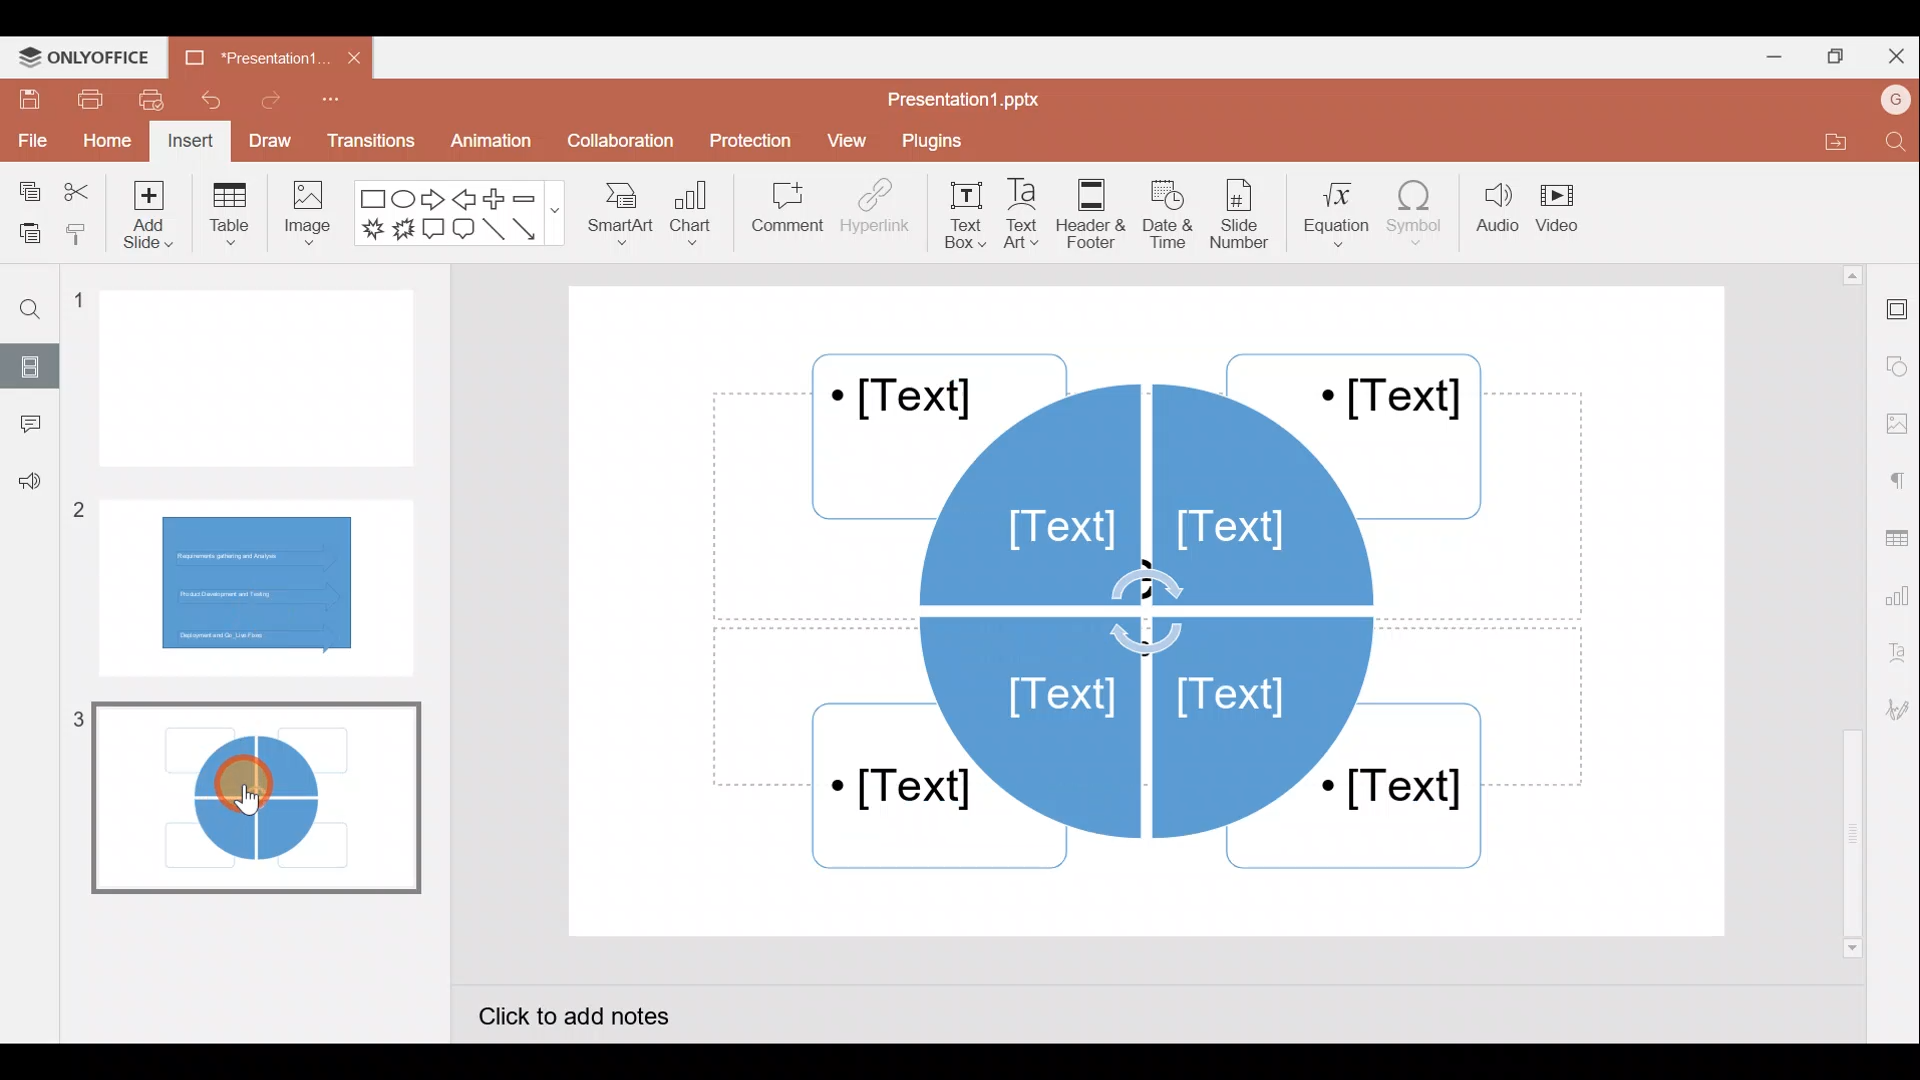 The width and height of the screenshot is (1920, 1080). What do you see at coordinates (1840, 54) in the screenshot?
I see `Maximize` at bounding box center [1840, 54].